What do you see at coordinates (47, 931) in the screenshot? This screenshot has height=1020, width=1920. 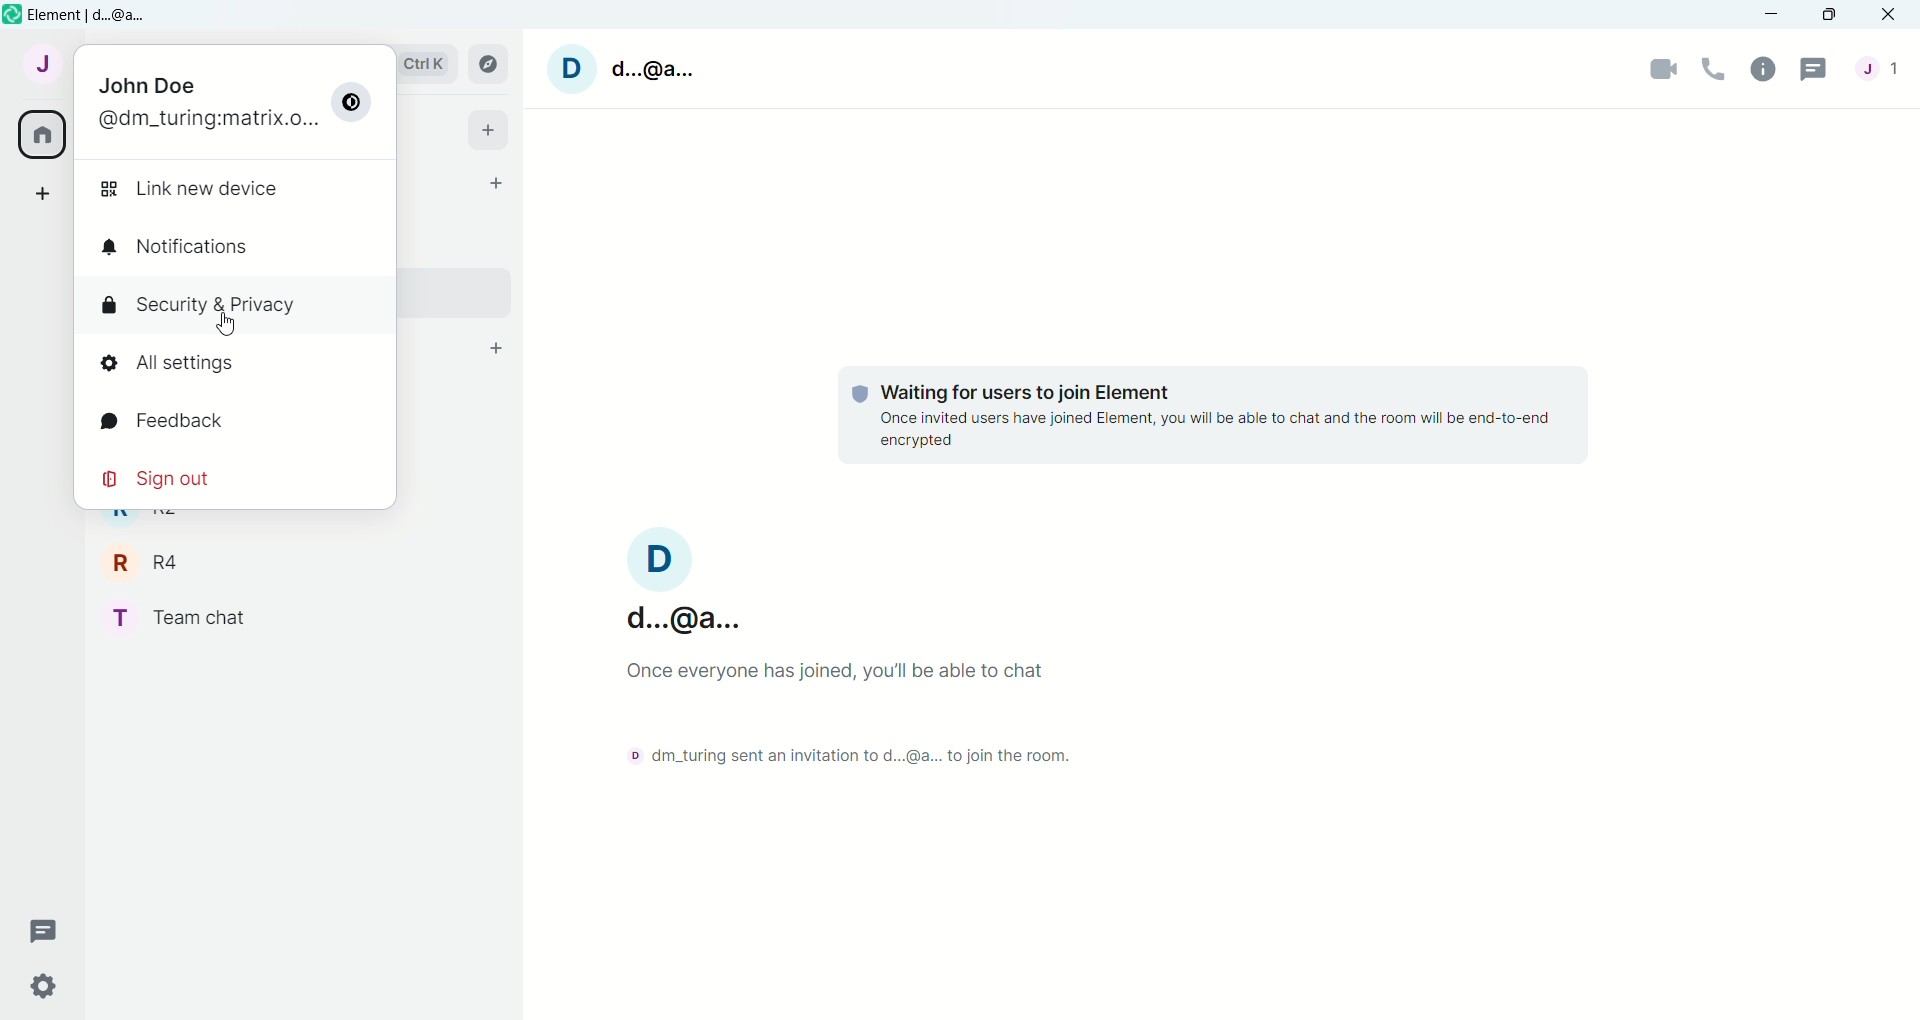 I see `thread` at bounding box center [47, 931].